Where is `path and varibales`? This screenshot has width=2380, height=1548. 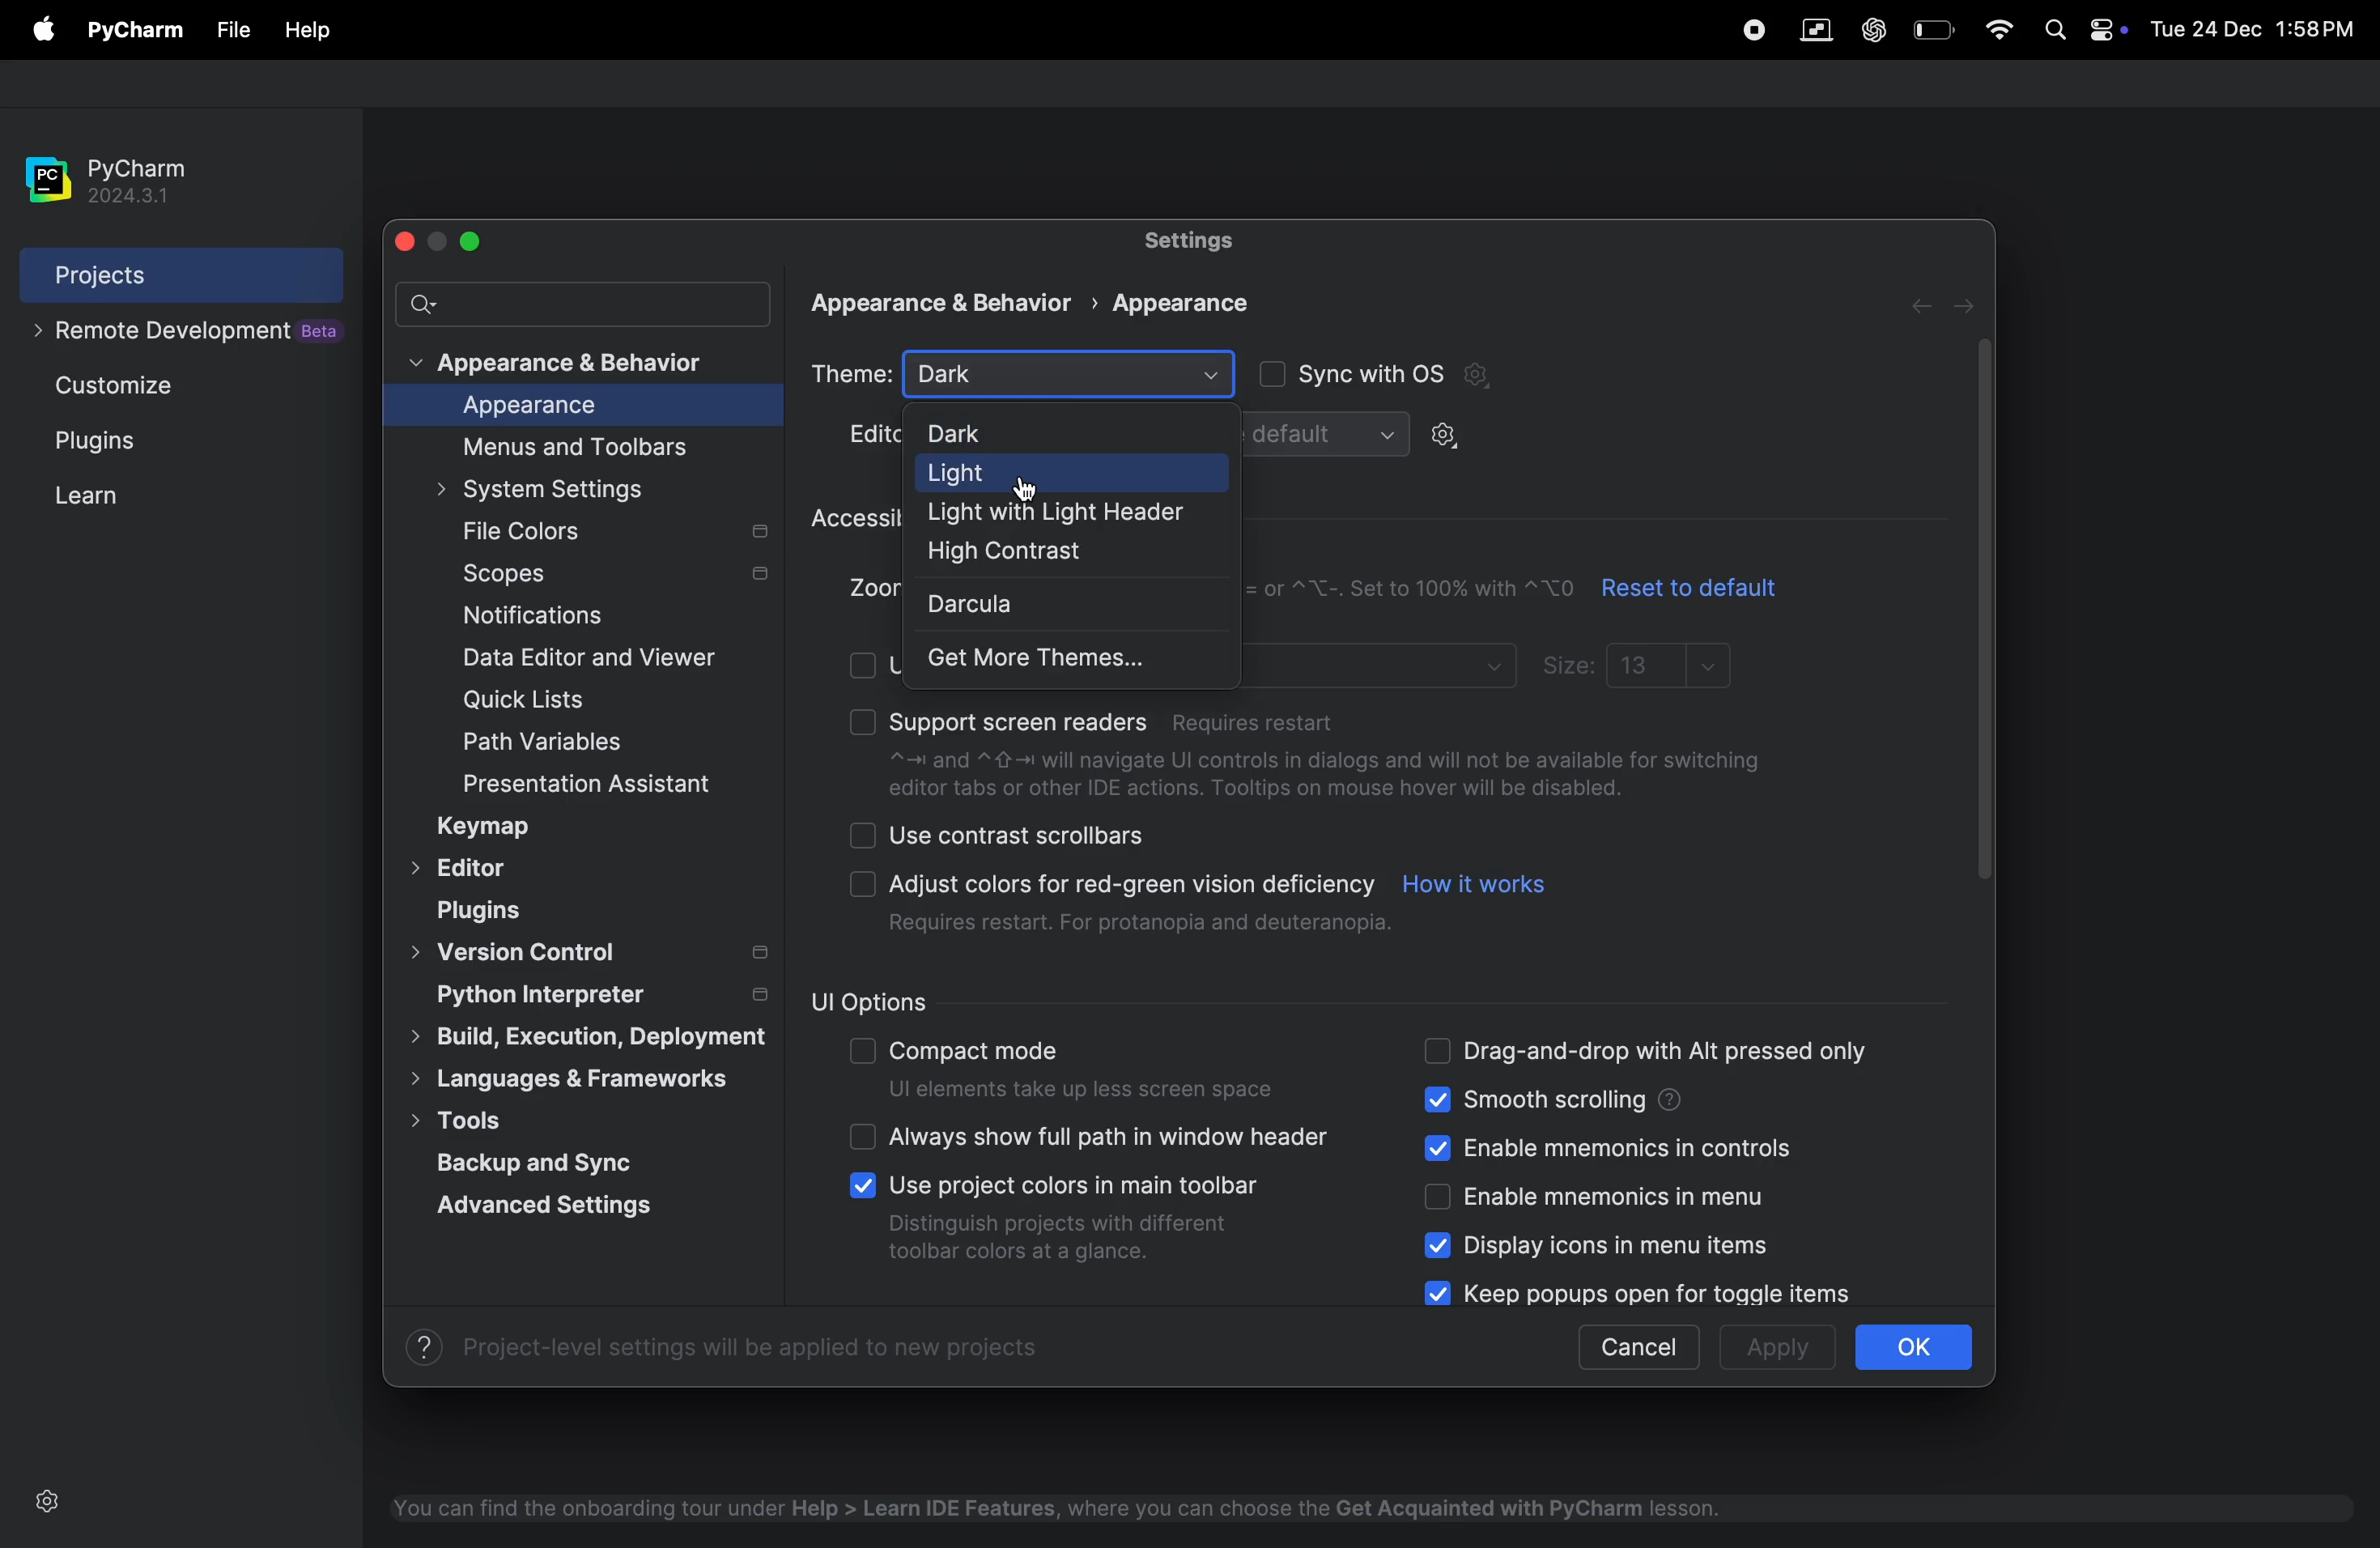
path and varibales is located at coordinates (560, 740).